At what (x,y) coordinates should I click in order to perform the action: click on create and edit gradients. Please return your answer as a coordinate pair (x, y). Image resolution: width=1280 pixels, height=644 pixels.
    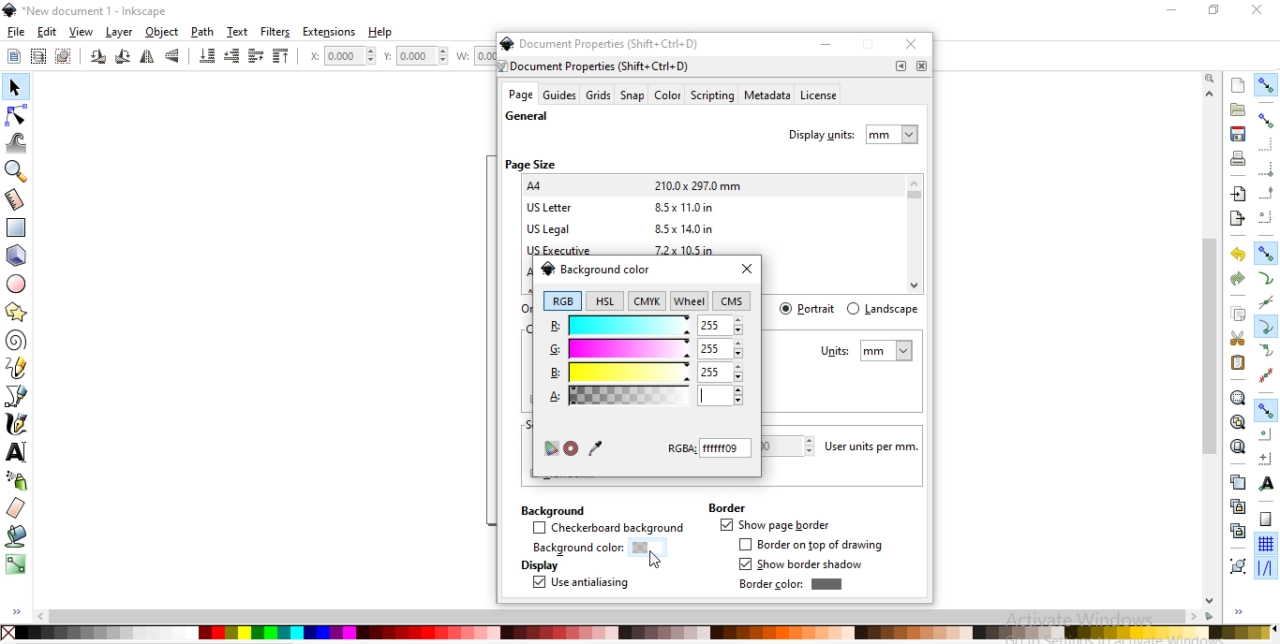
    Looking at the image, I should click on (16, 564).